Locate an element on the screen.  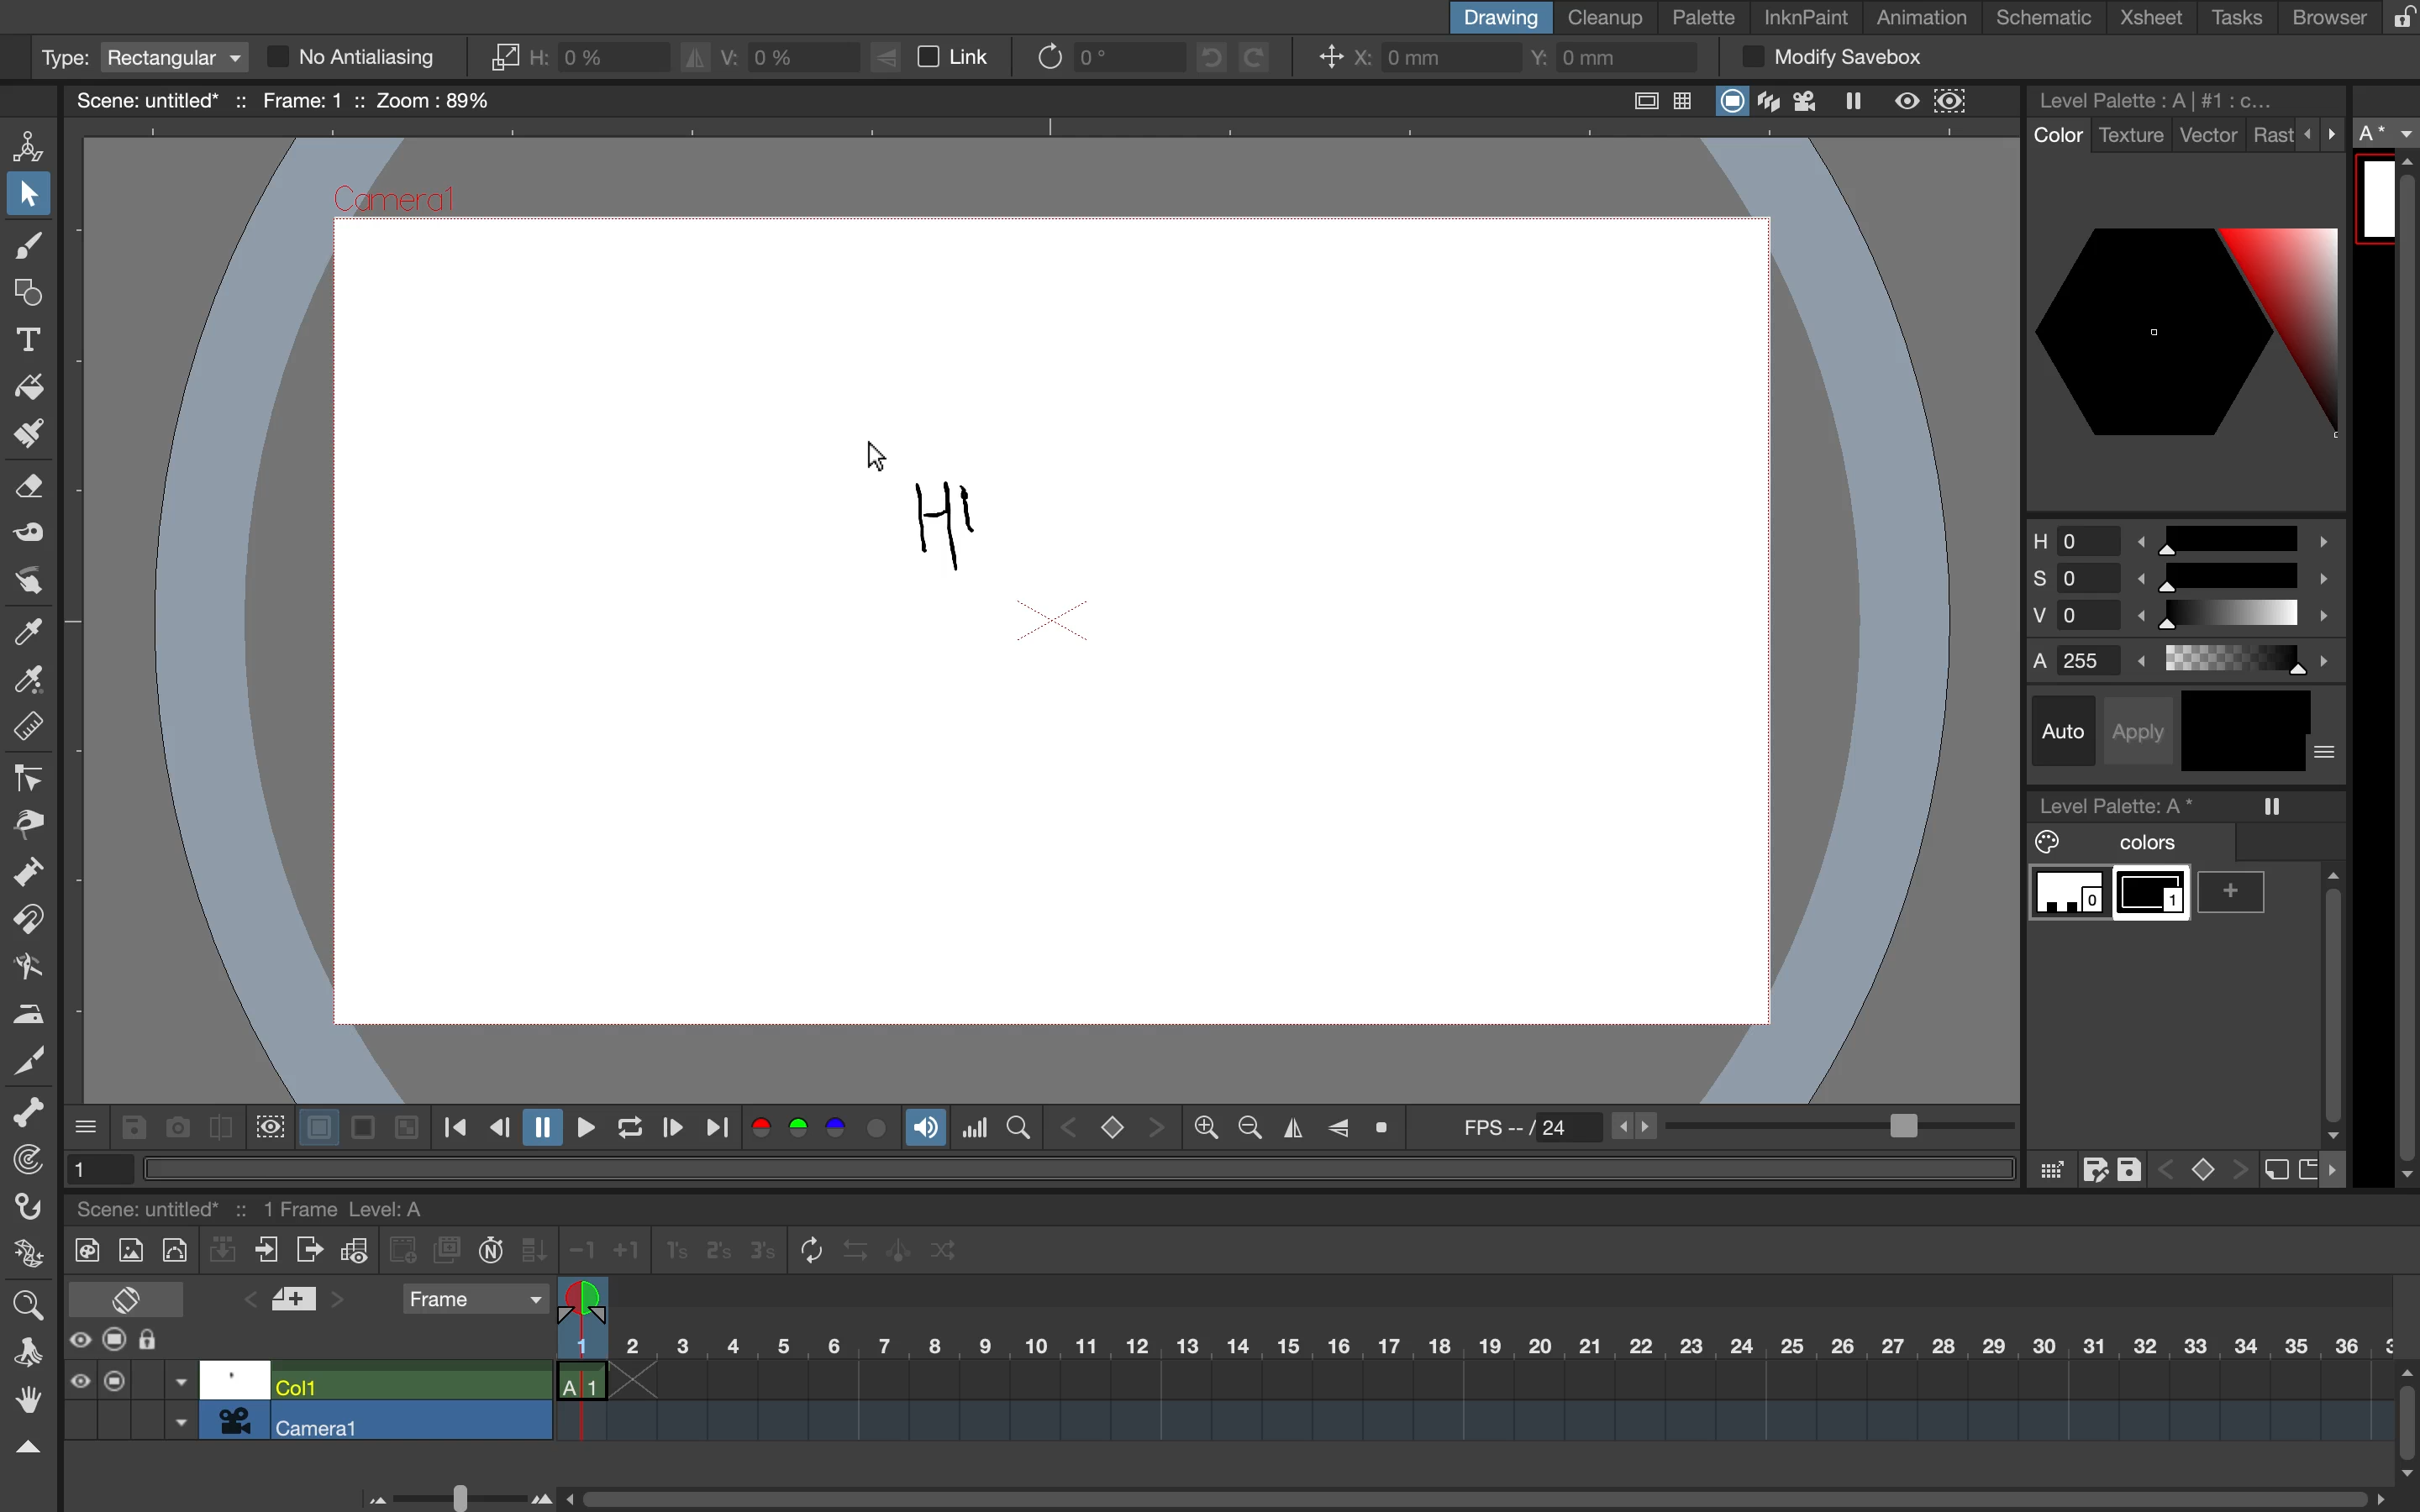
control point edit tool is located at coordinates (30, 778).